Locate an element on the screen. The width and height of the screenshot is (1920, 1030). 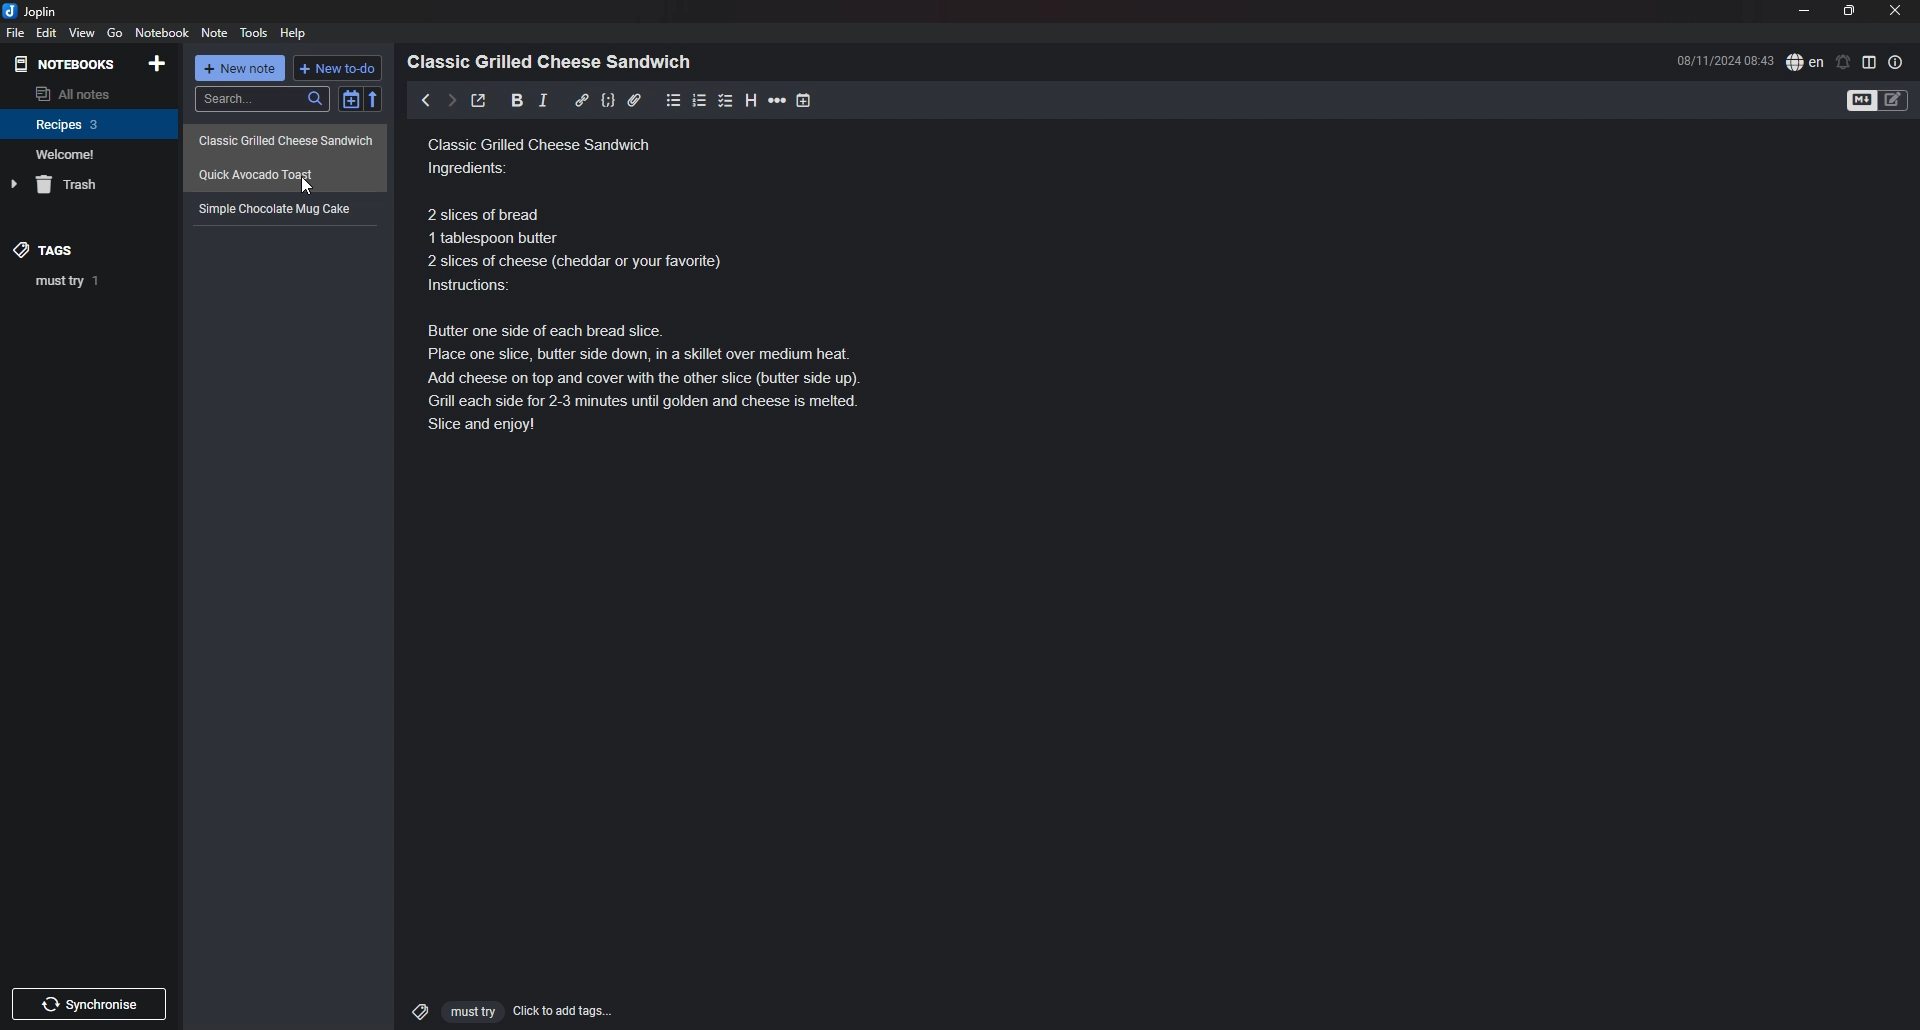
joplin is located at coordinates (33, 11).